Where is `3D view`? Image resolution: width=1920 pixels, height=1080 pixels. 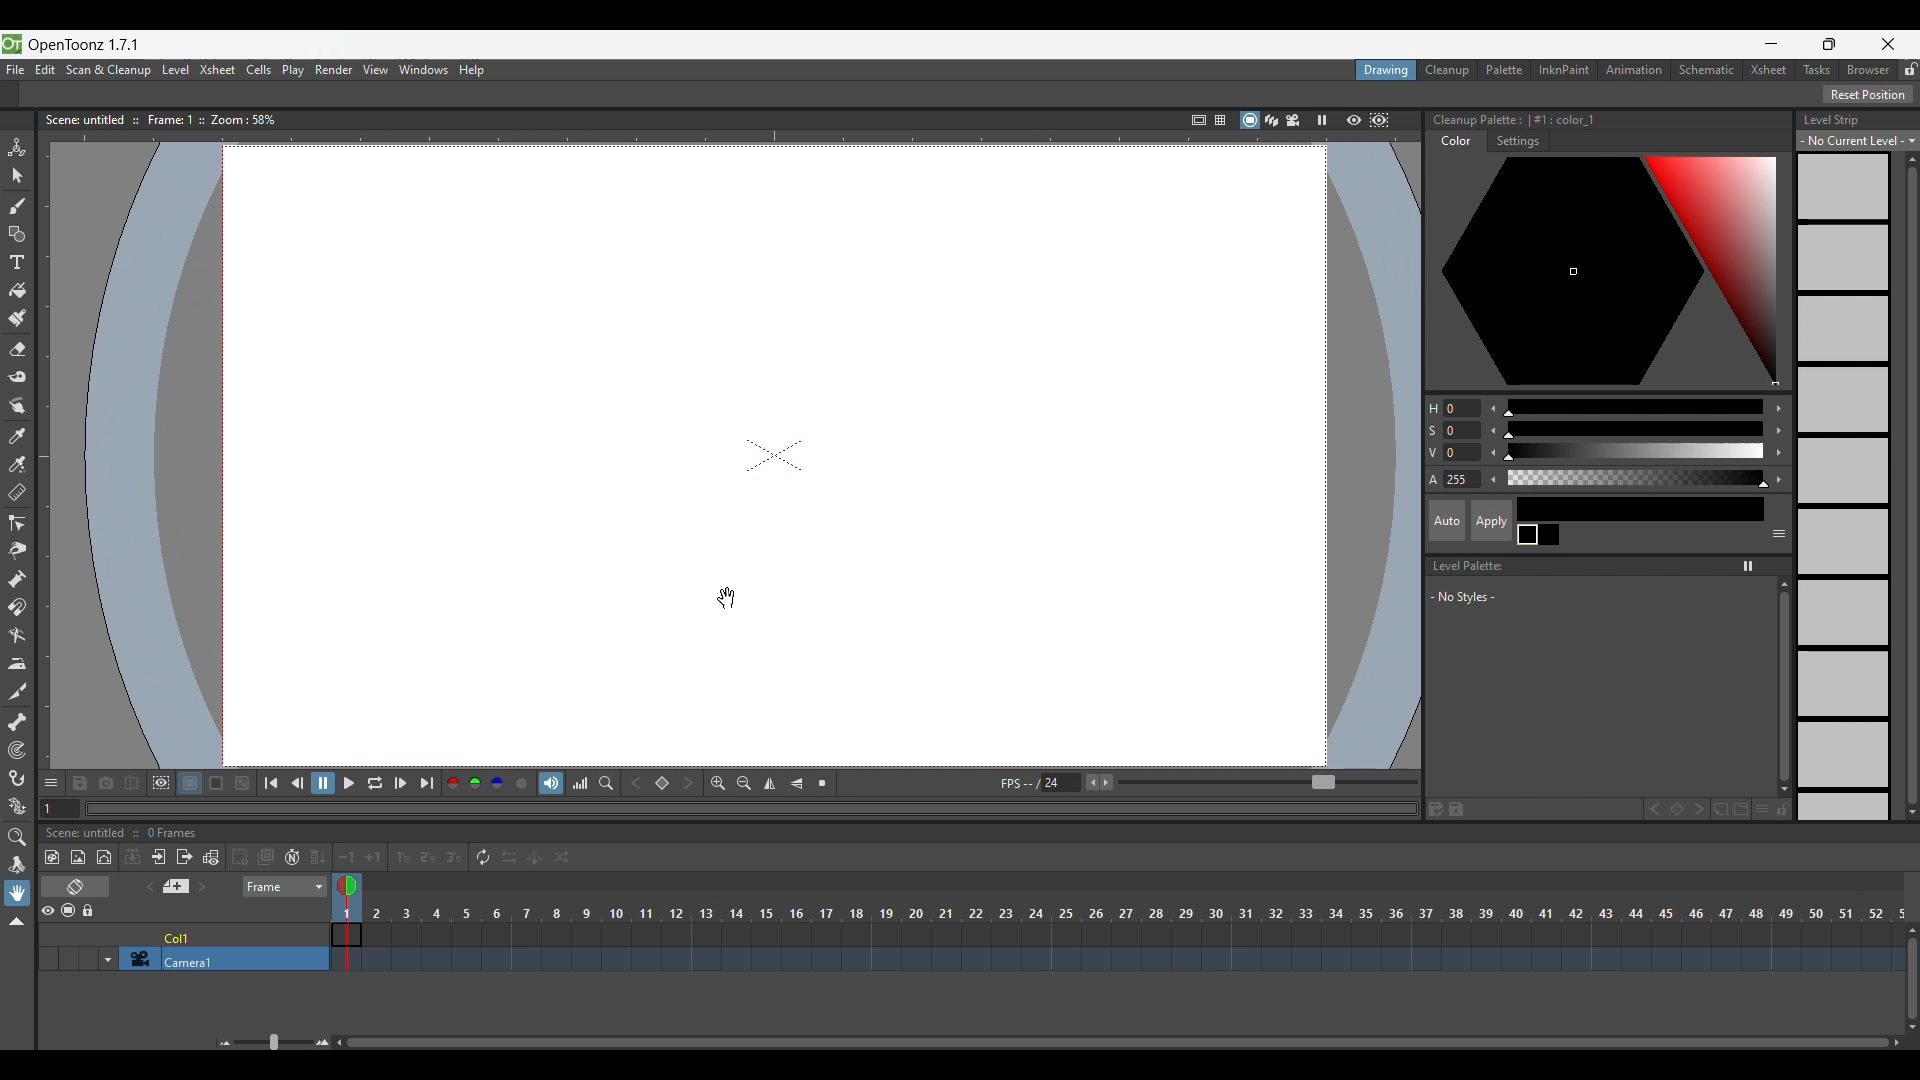
3D view is located at coordinates (1272, 120).